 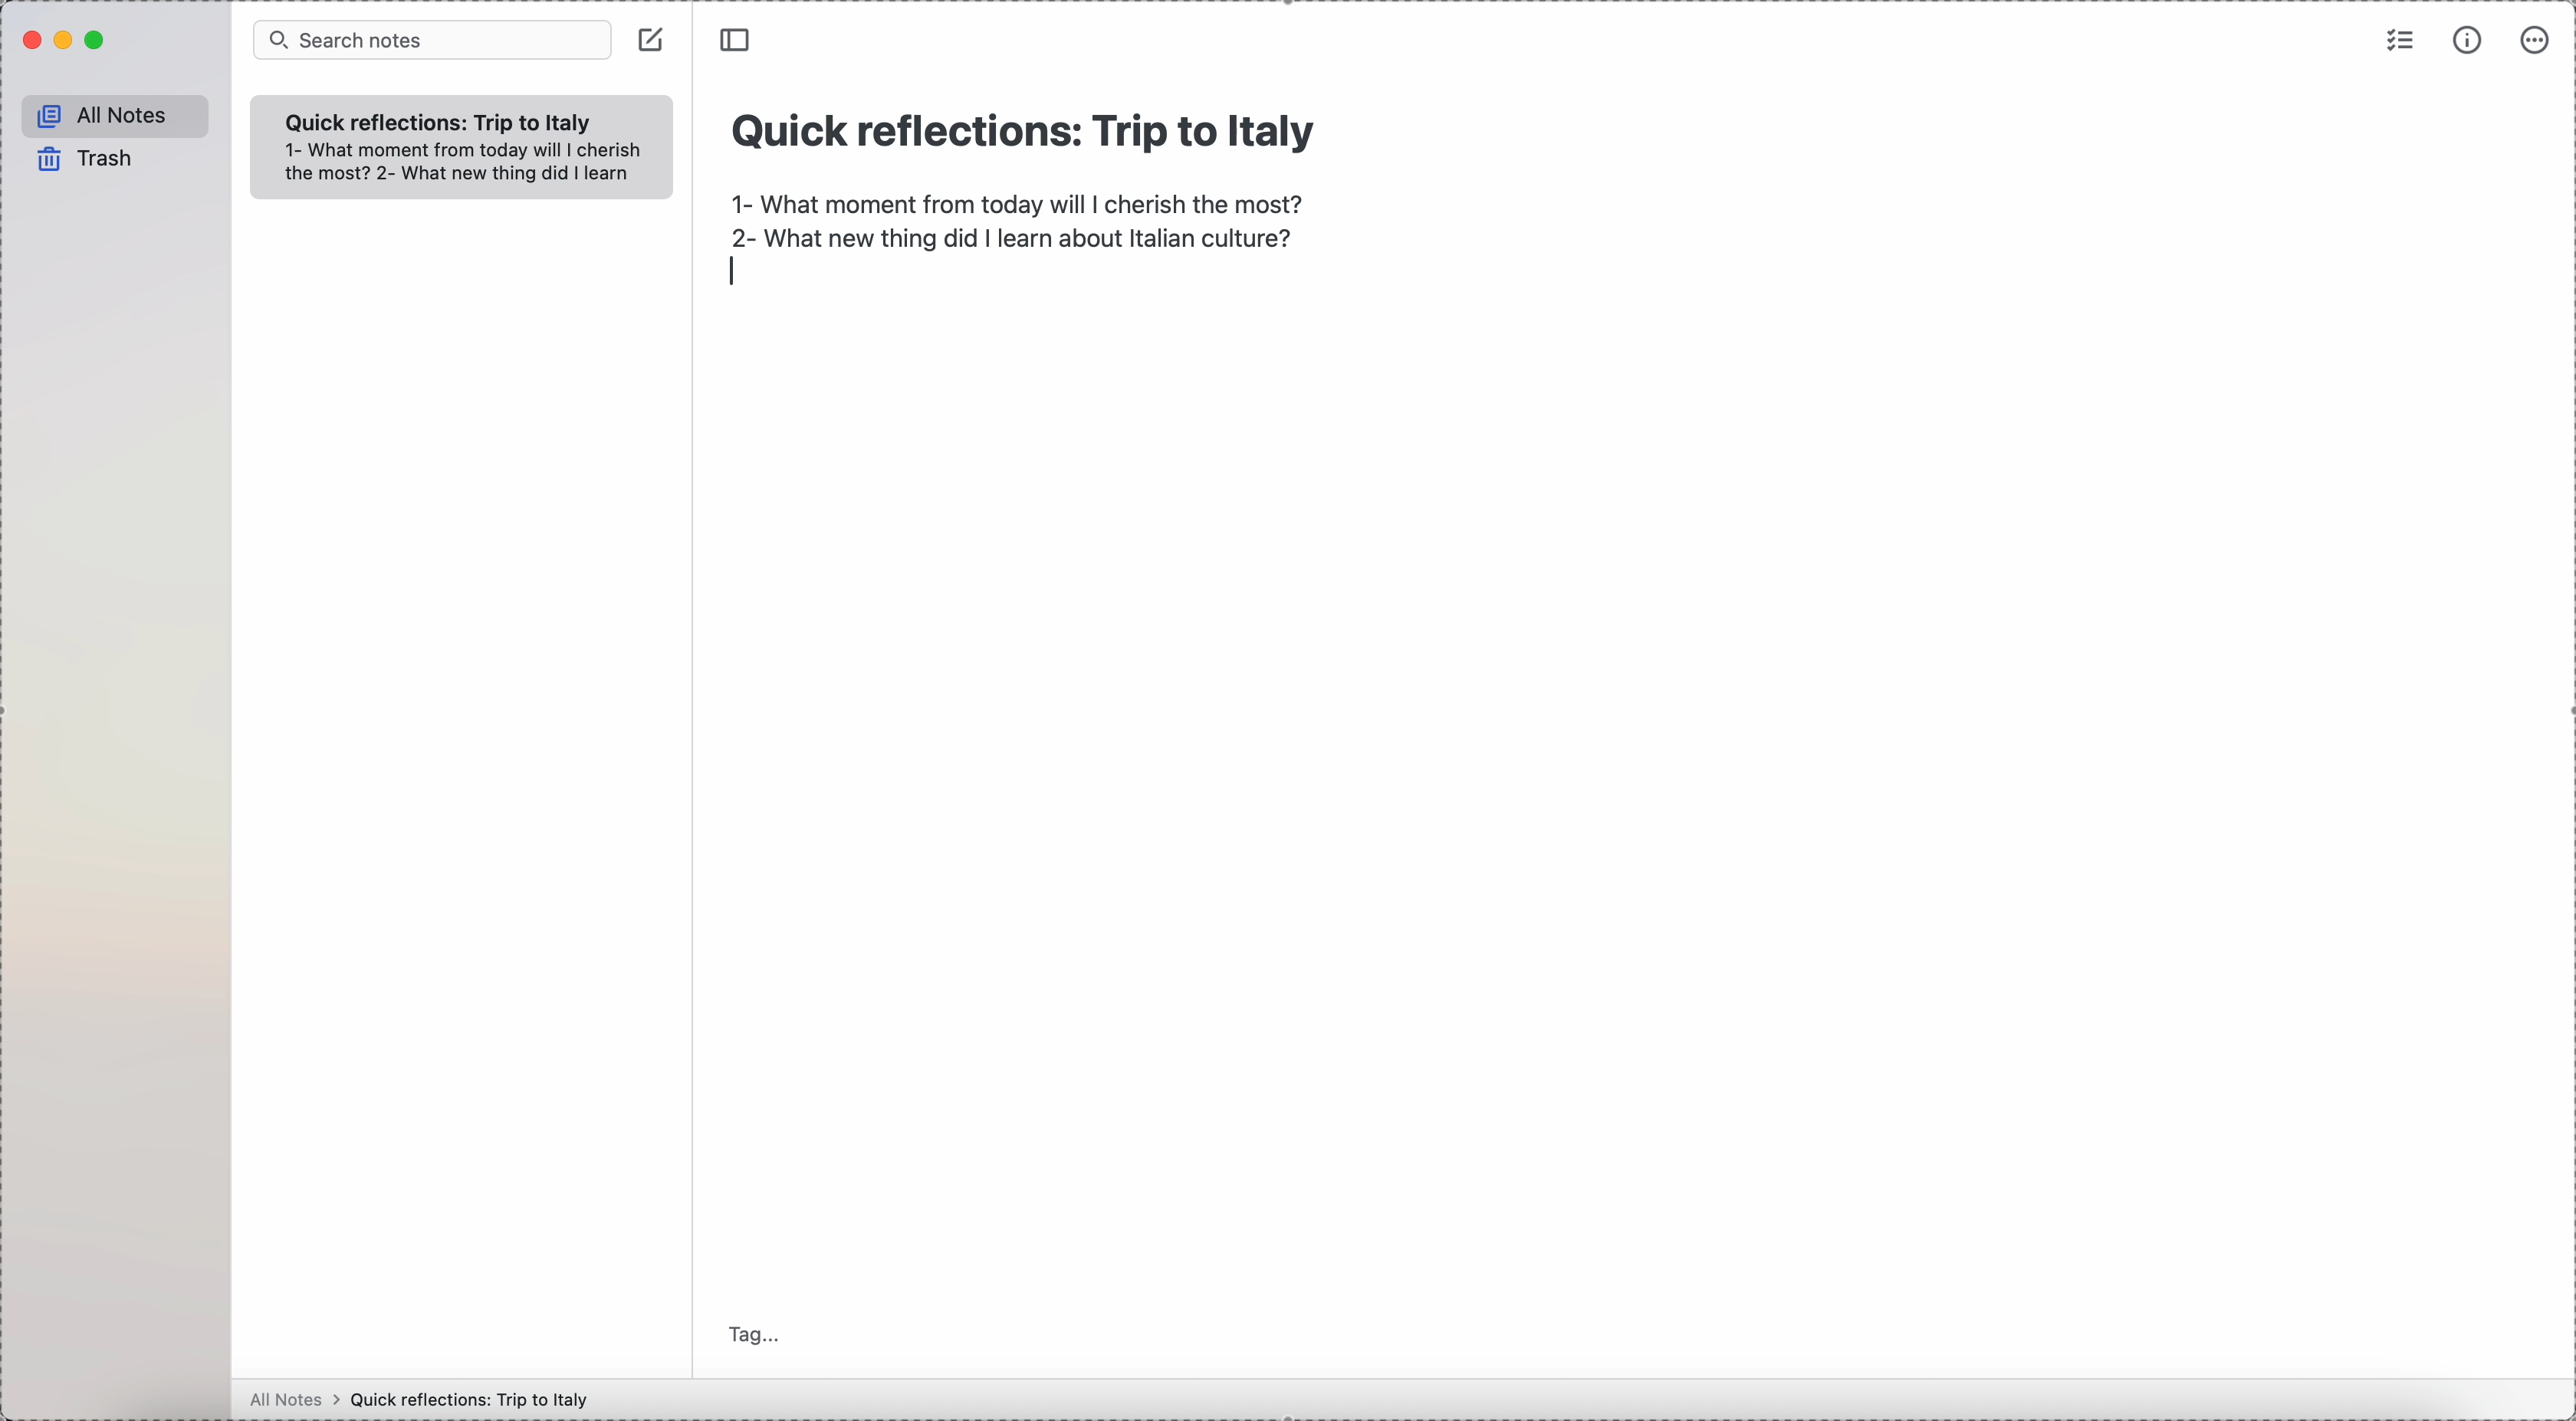 What do you see at coordinates (738, 40) in the screenshot?
I see `toggle sidebar` at bounding box center [738, 40].